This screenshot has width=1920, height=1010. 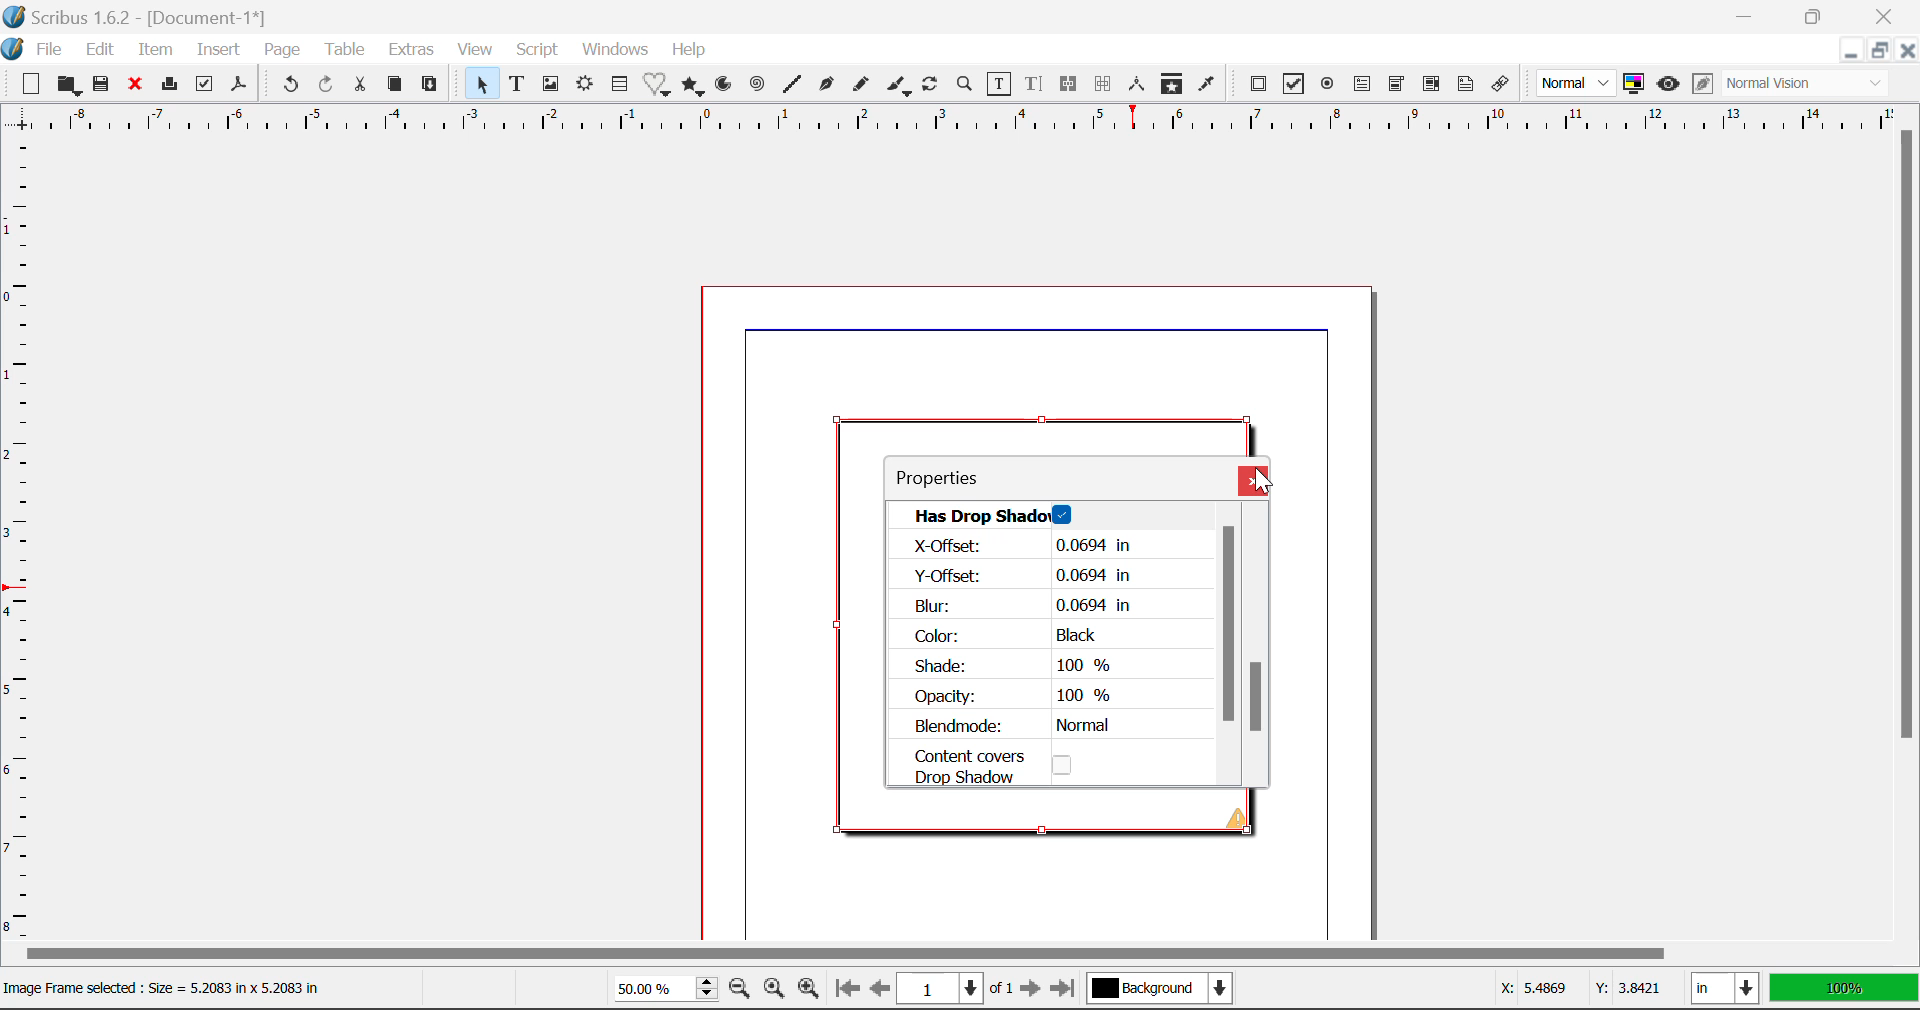 I want to click on Script, so click(x=538, y=48).